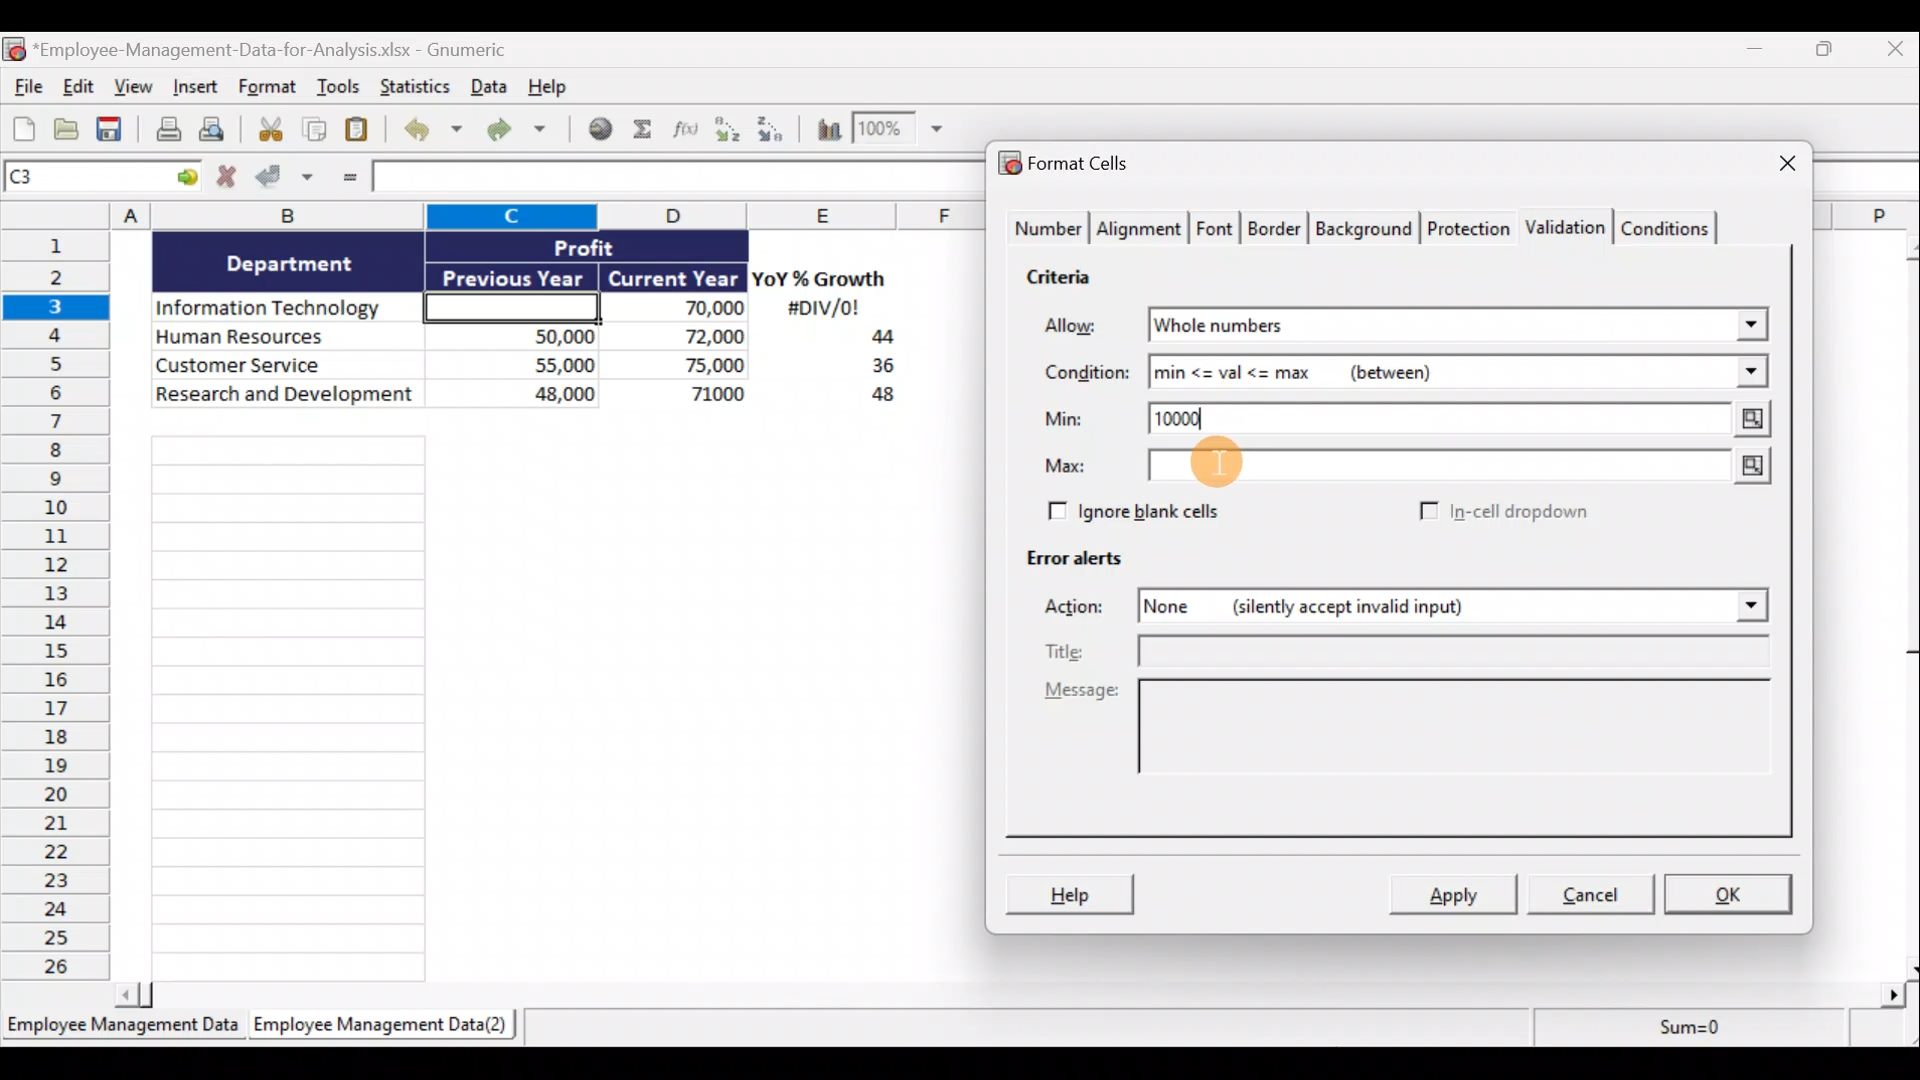  Describe the element at coordinates (227, 179) in the screenshot. I see `Cancel changes` at that location.